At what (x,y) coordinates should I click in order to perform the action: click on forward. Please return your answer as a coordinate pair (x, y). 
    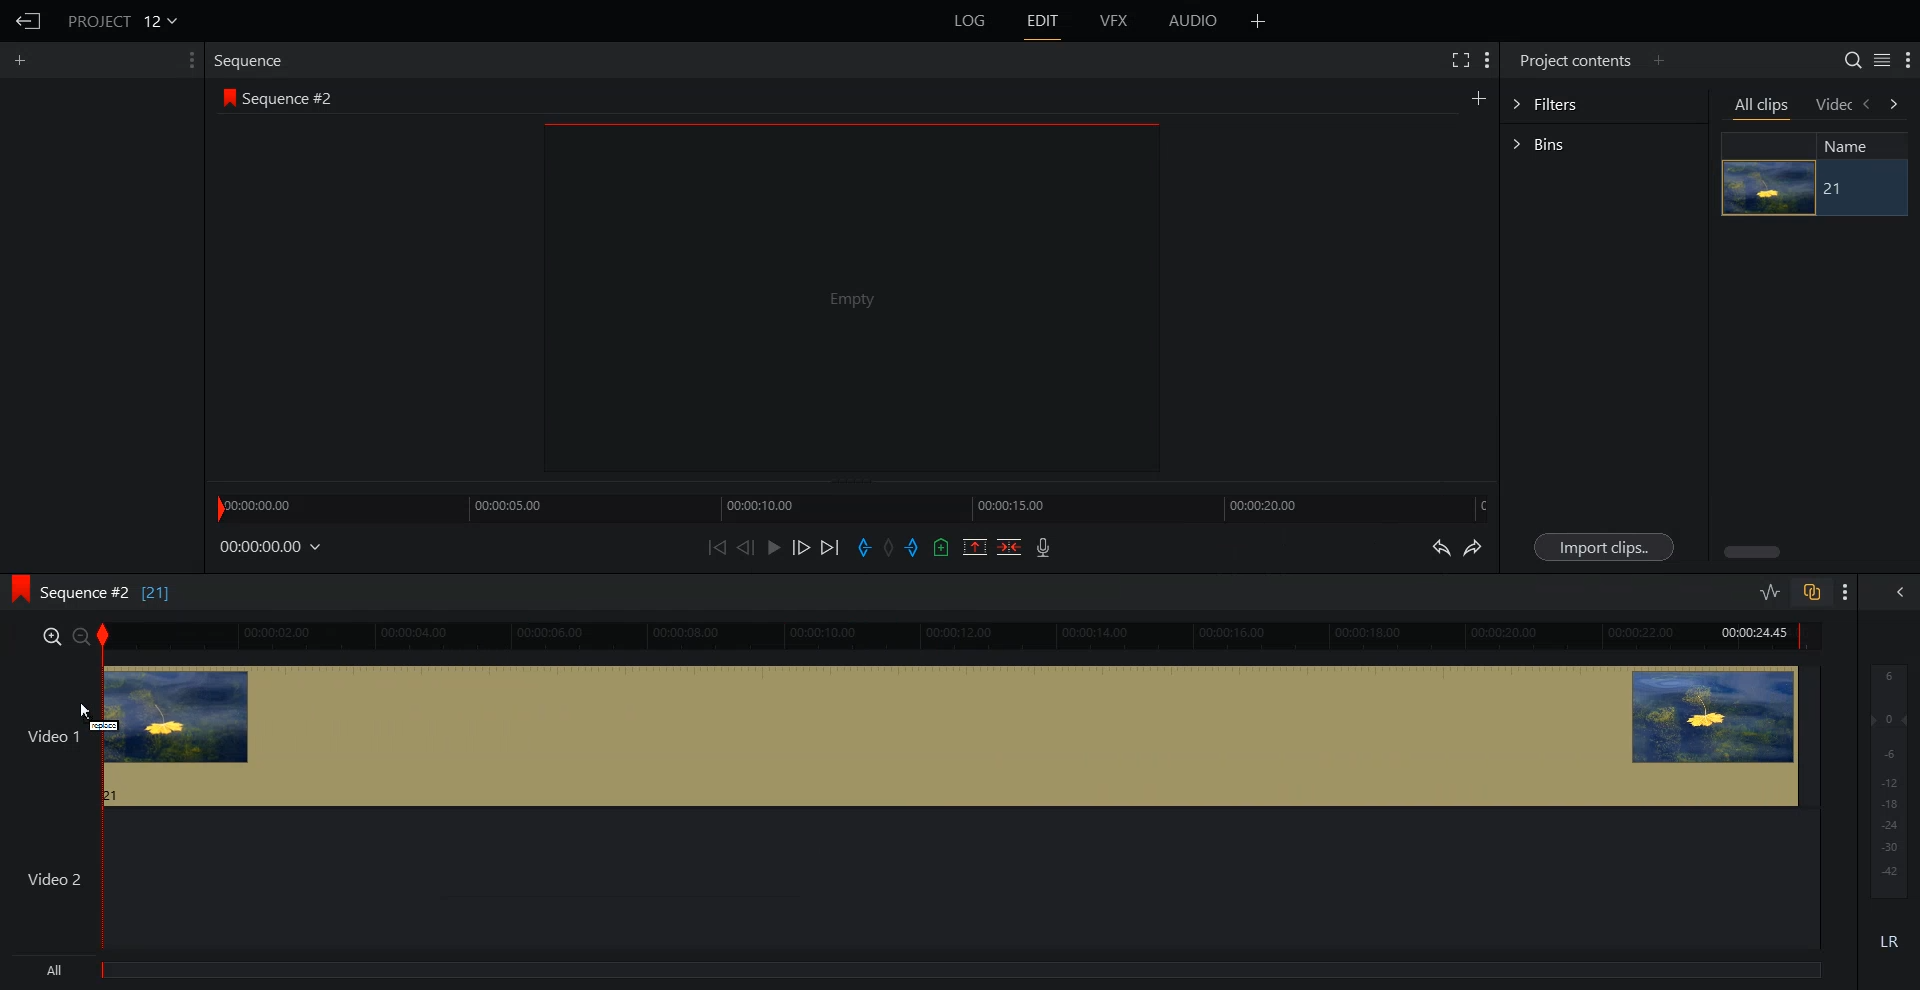
    Looking at the image, I should click on (1897, 106).